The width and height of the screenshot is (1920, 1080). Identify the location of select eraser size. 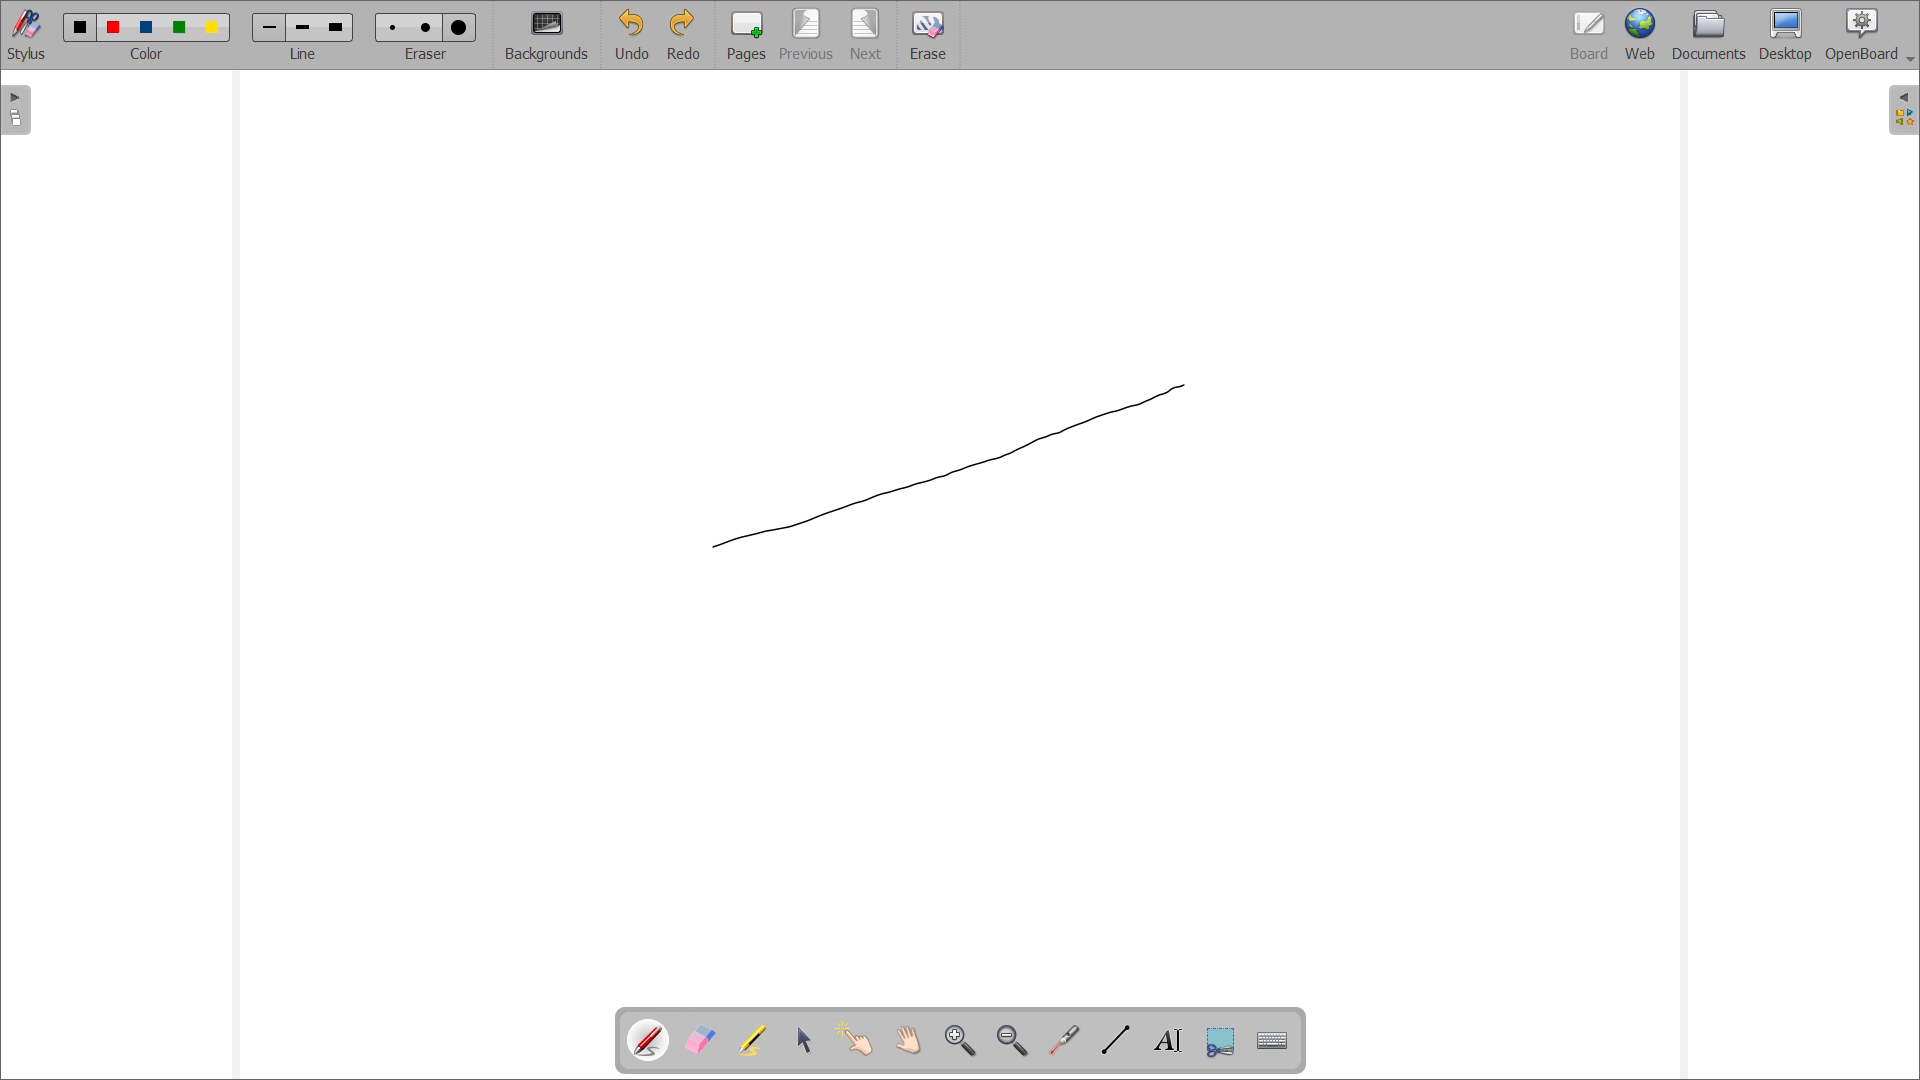
(427, 54).